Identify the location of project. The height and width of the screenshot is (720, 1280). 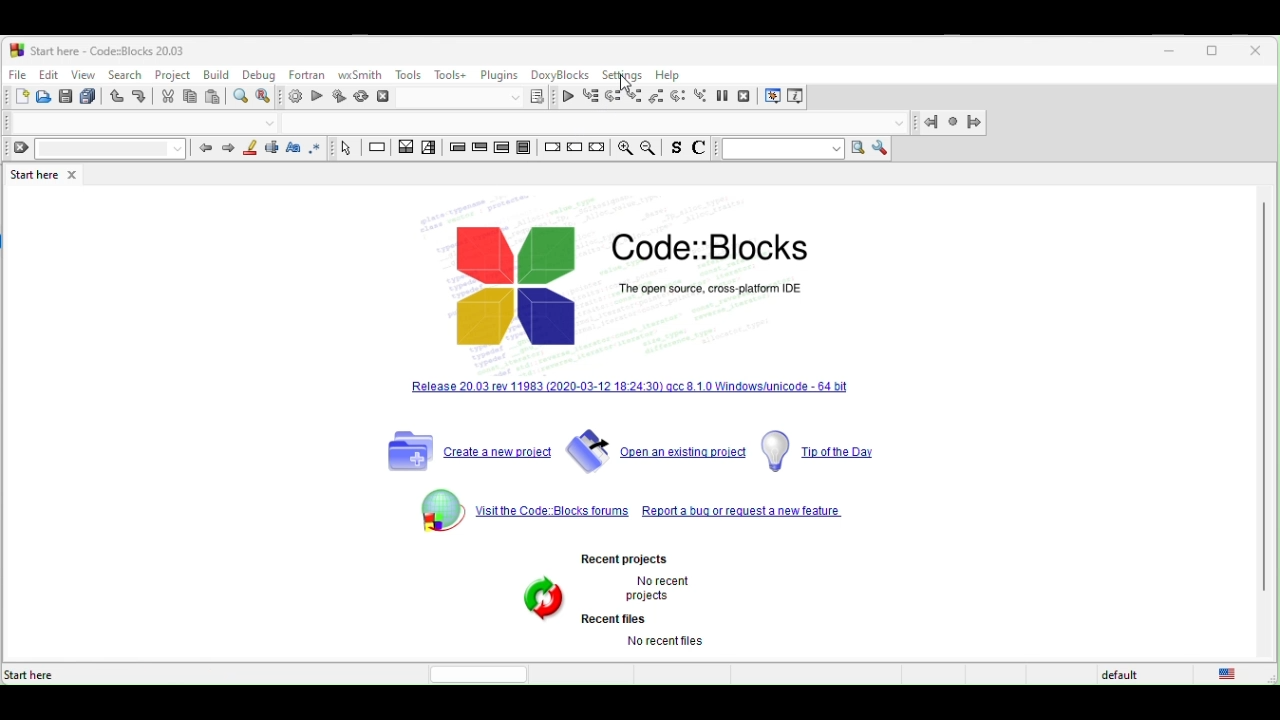
(173, 73).